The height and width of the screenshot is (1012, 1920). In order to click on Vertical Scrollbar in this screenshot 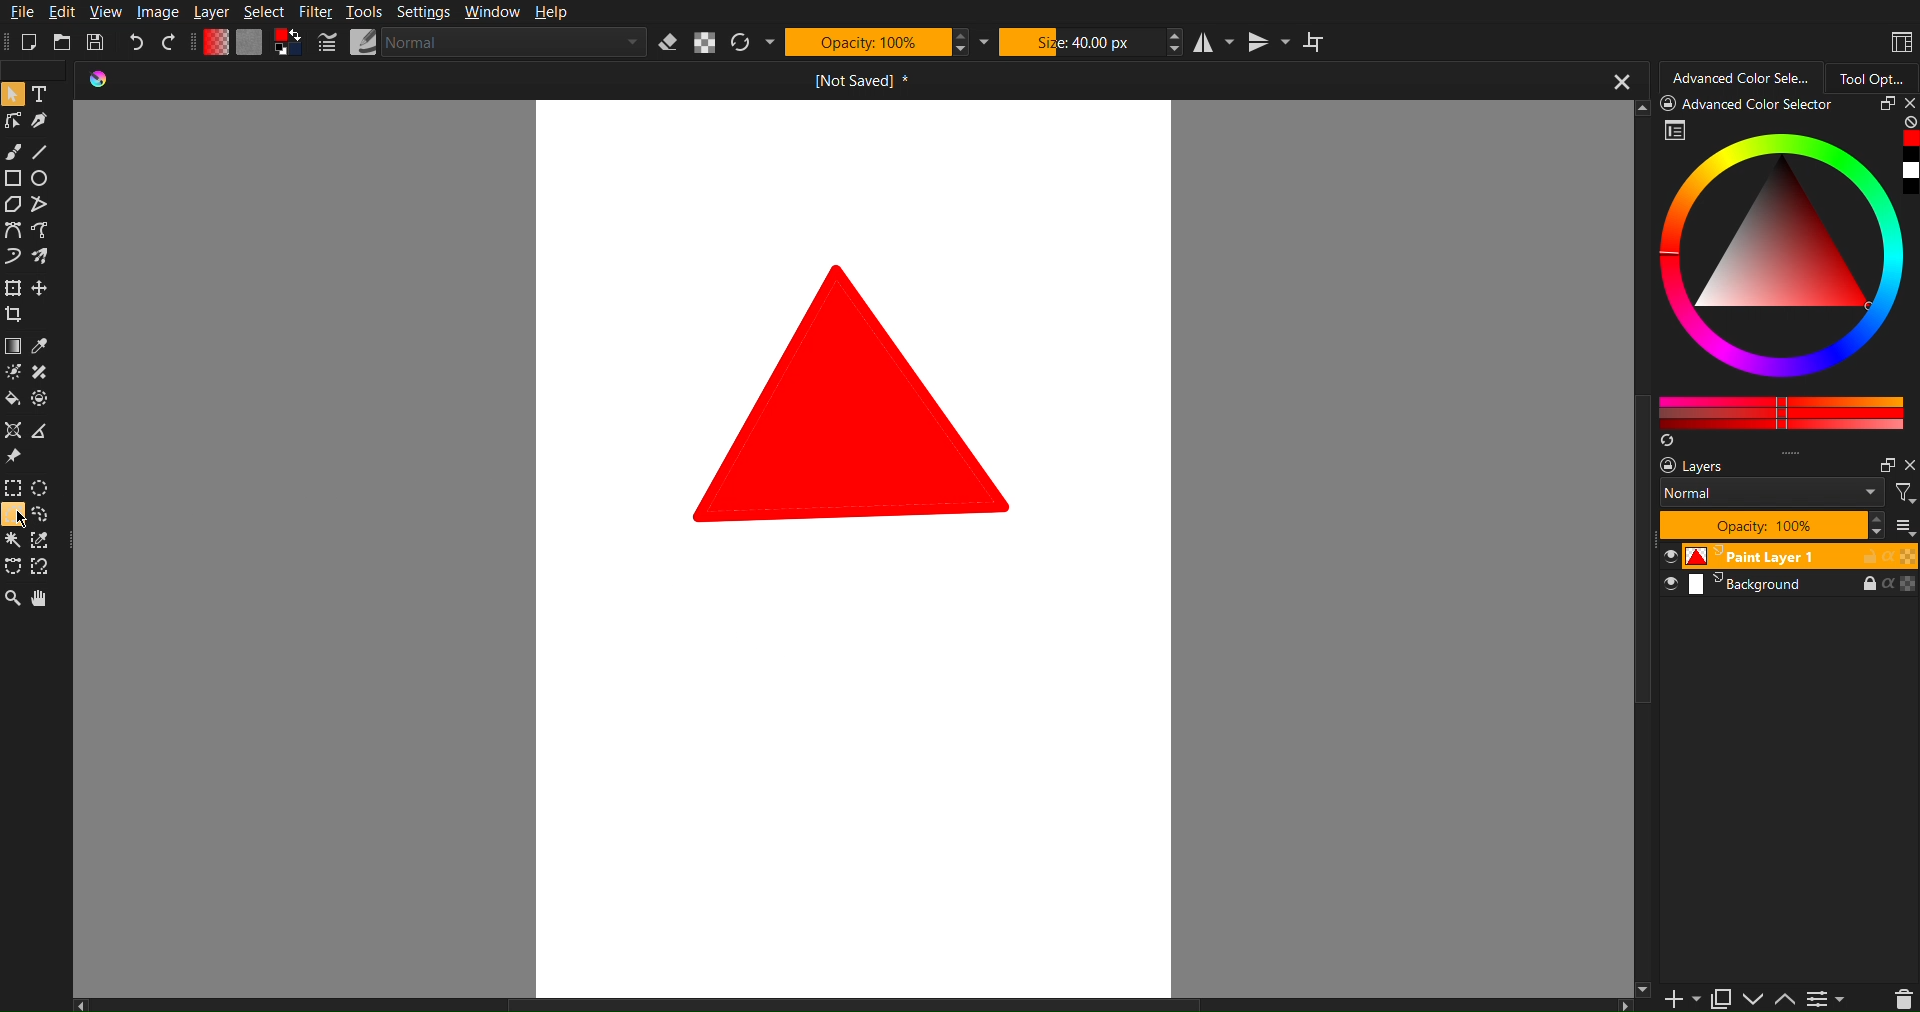, I will do `click(1644, 799)`.